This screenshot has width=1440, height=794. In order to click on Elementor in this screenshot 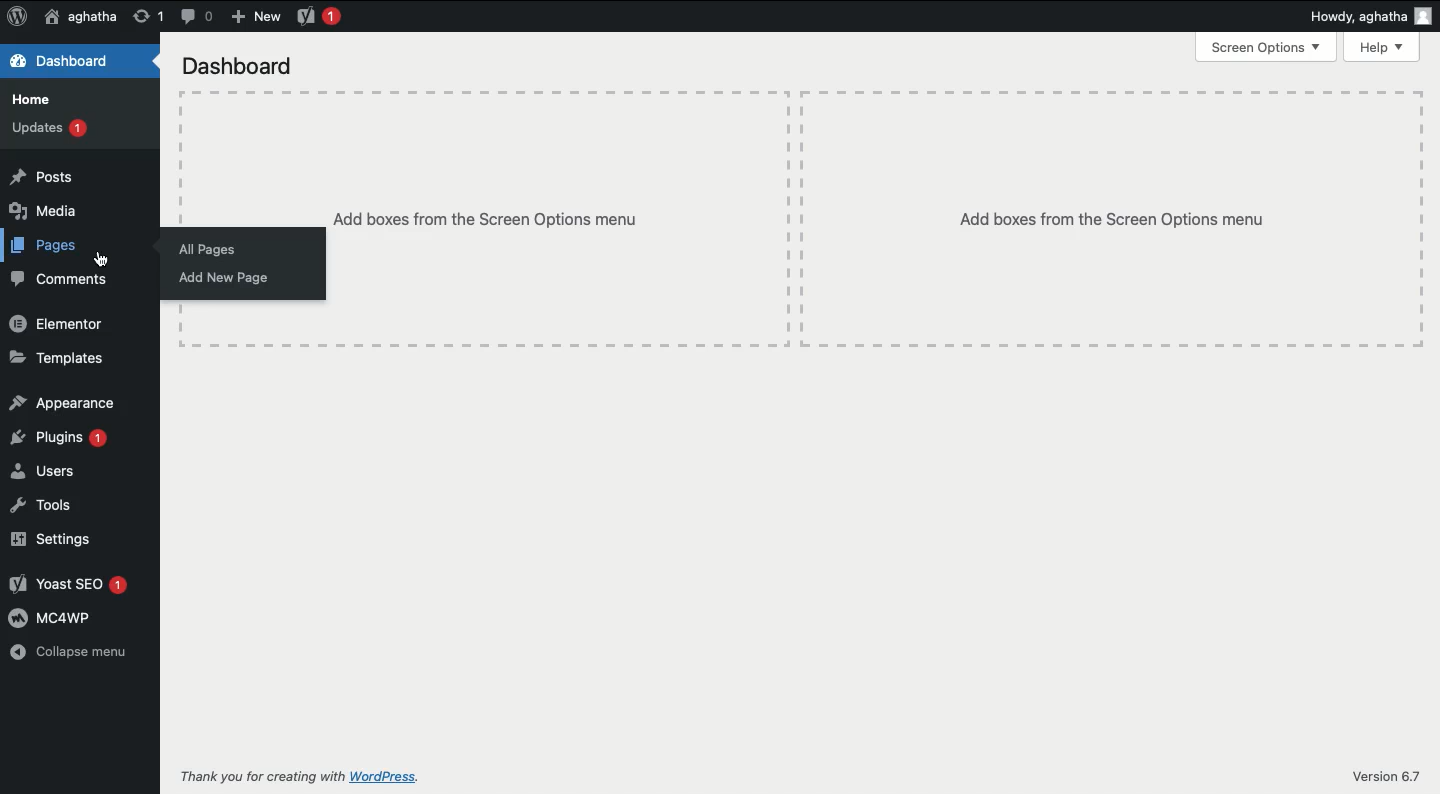, I will do `click(58, 326)`.